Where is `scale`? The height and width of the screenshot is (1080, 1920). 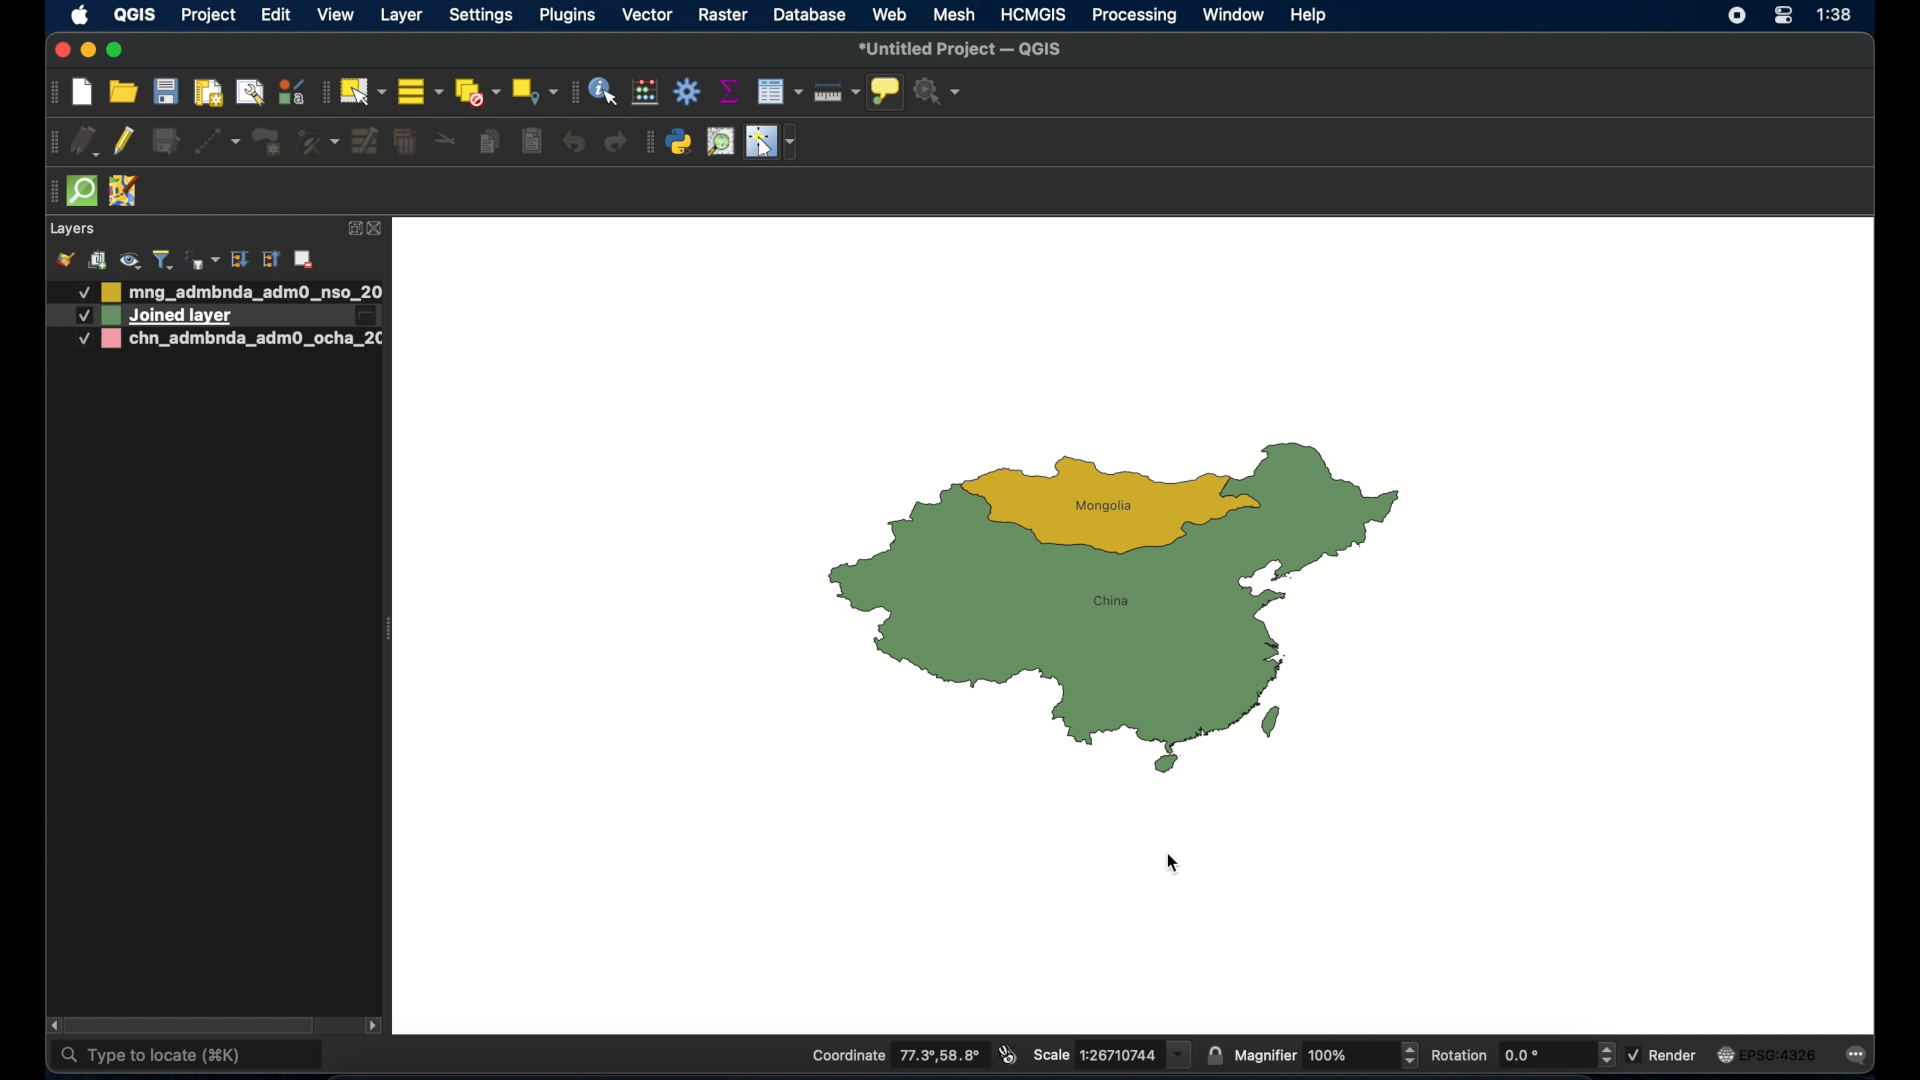 scale is located at coordinates (1111, 1054).